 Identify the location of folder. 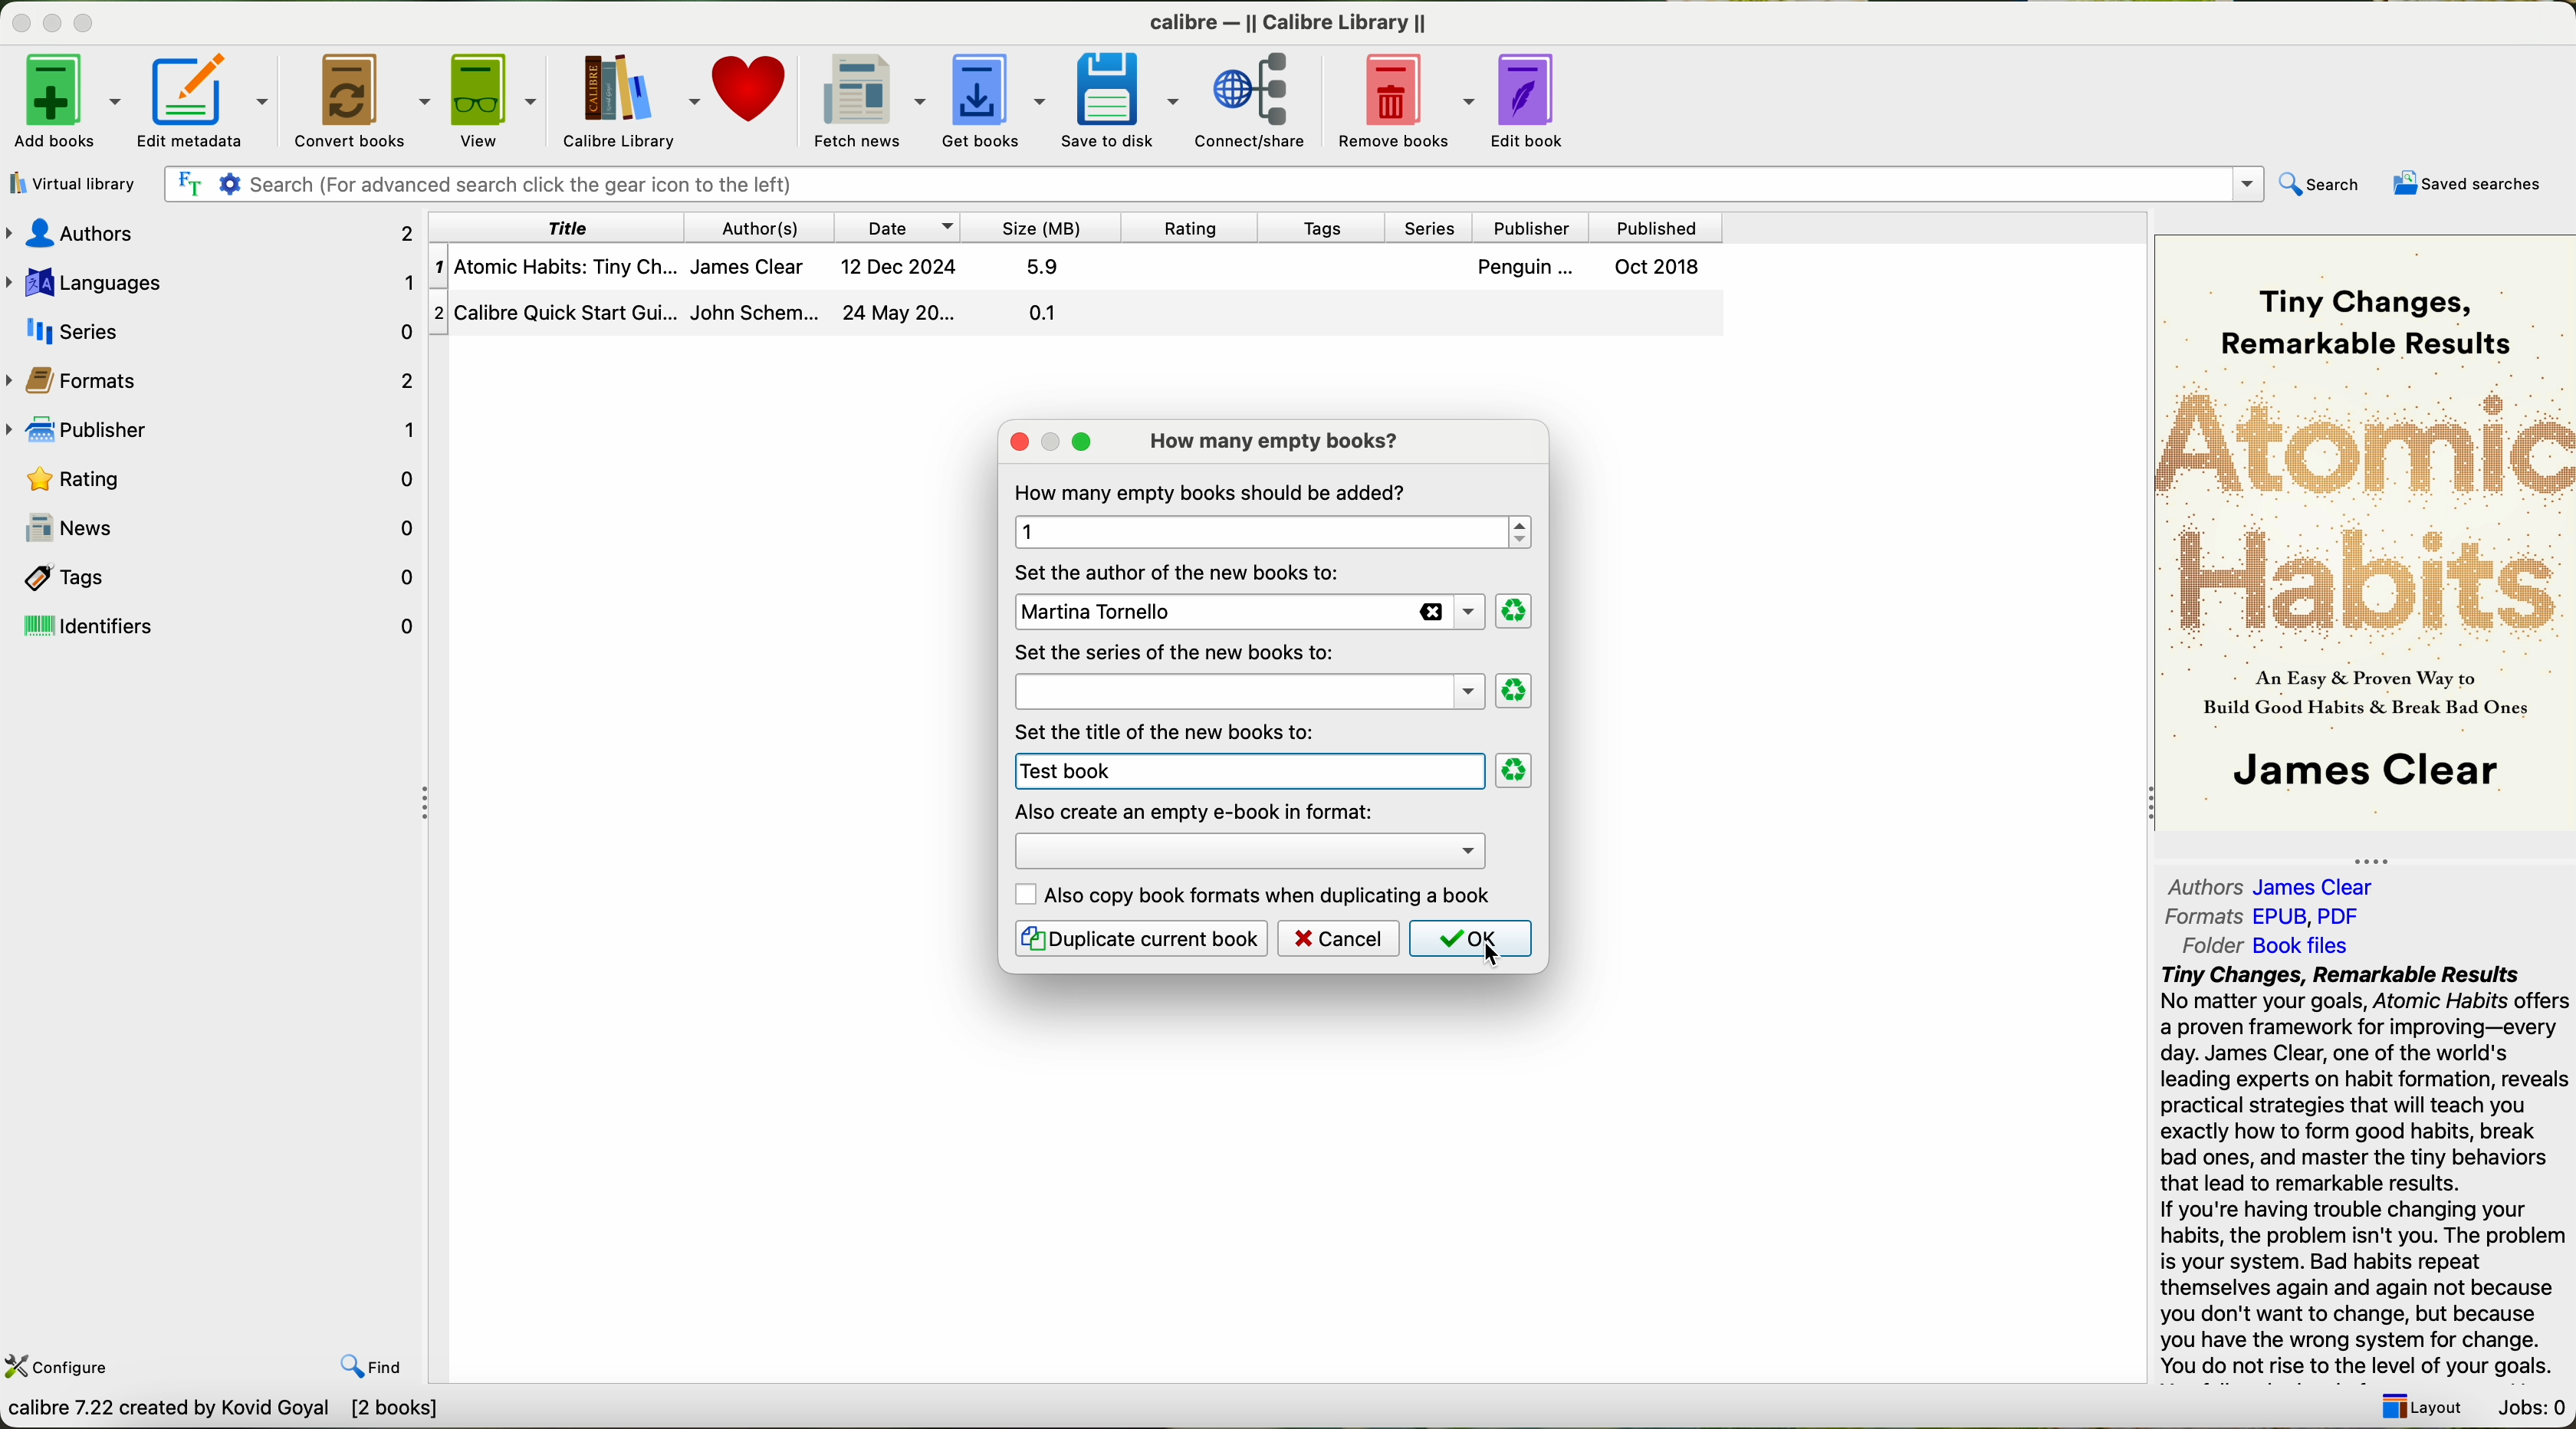
(2263, 946).